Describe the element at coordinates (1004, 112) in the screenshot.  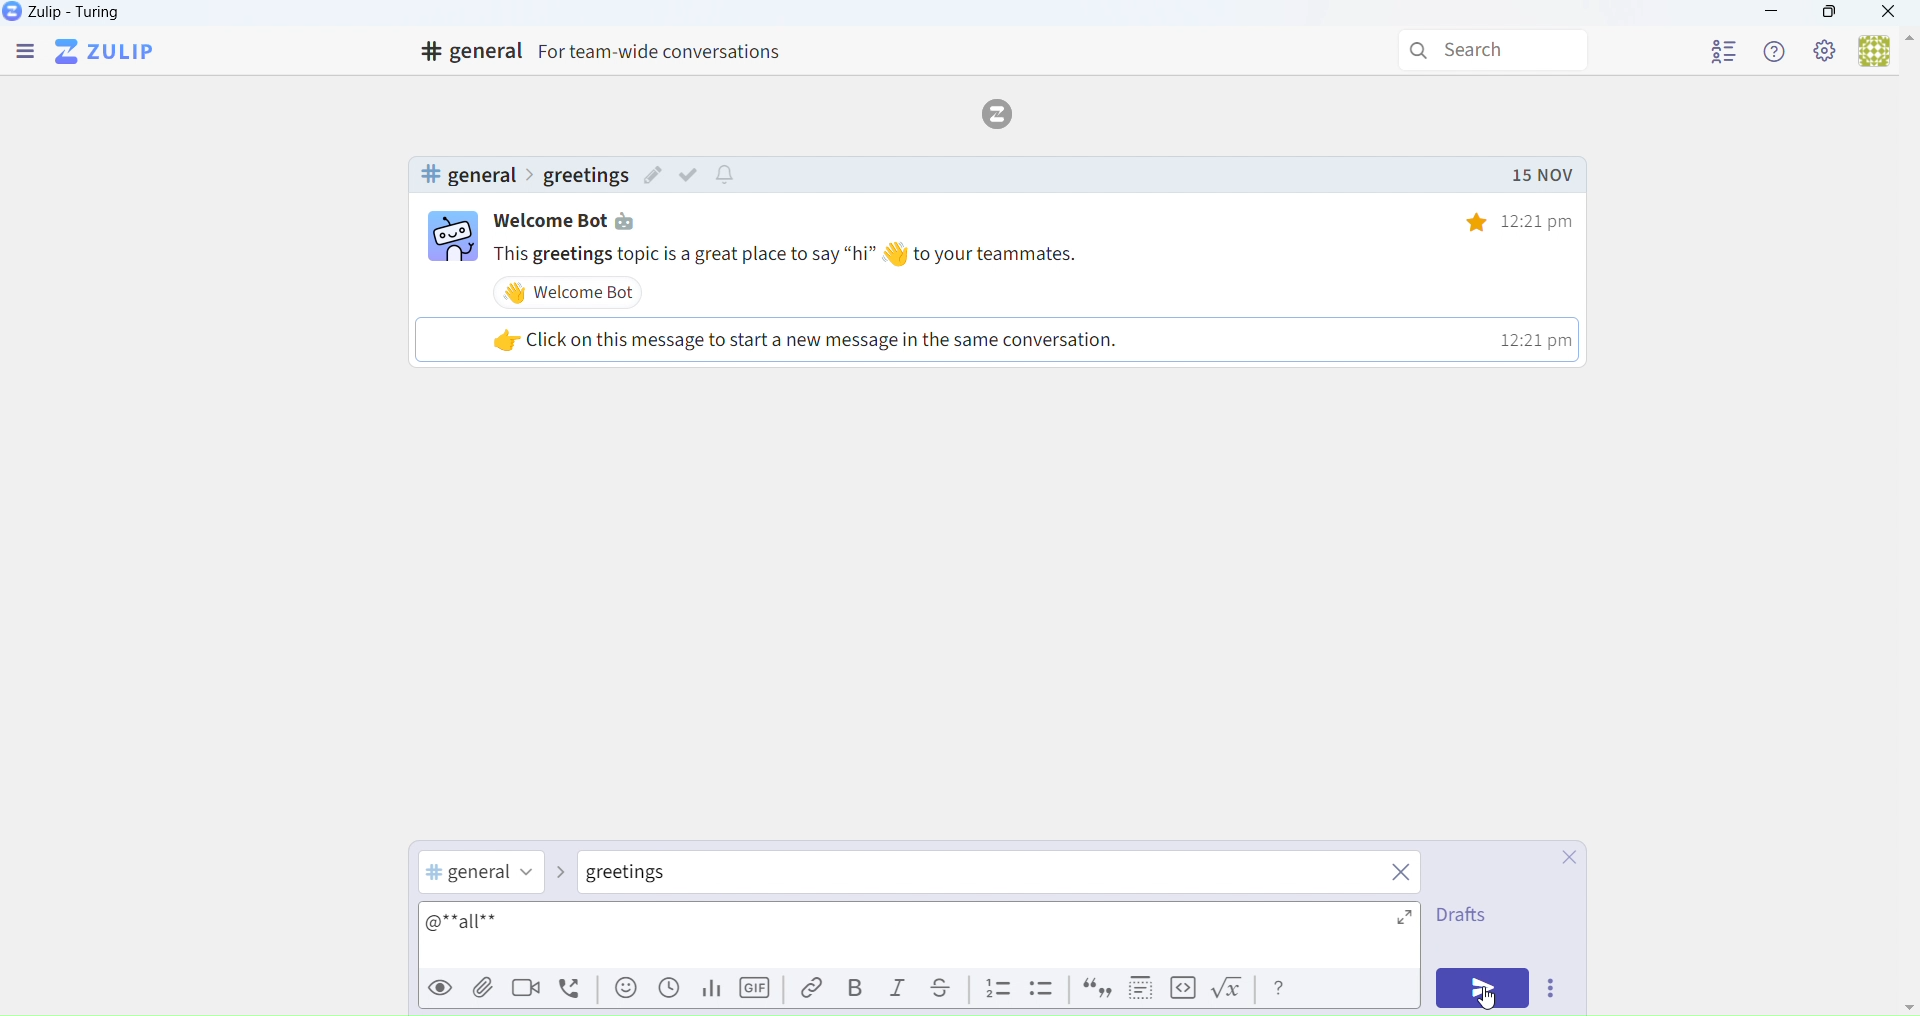
I see `Logo` at that location.